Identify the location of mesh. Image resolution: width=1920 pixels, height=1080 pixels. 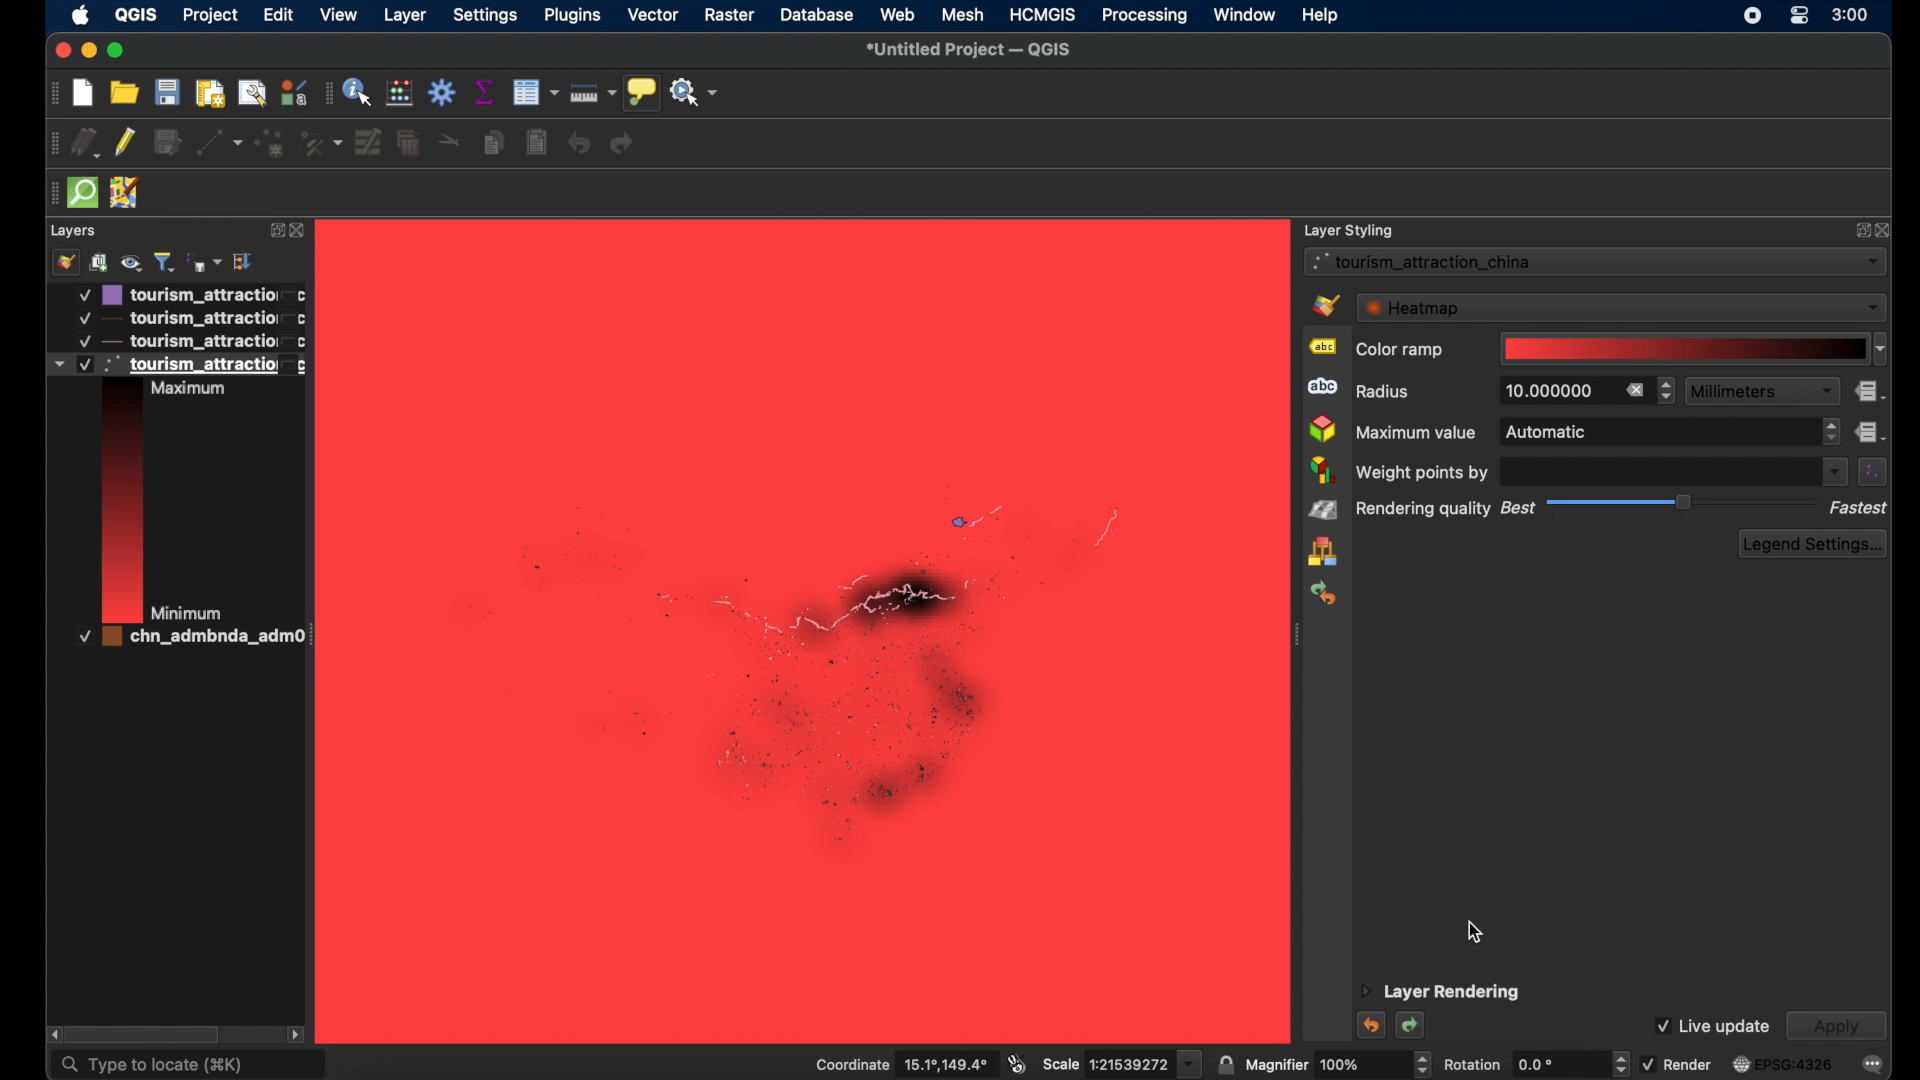
(962, 14).